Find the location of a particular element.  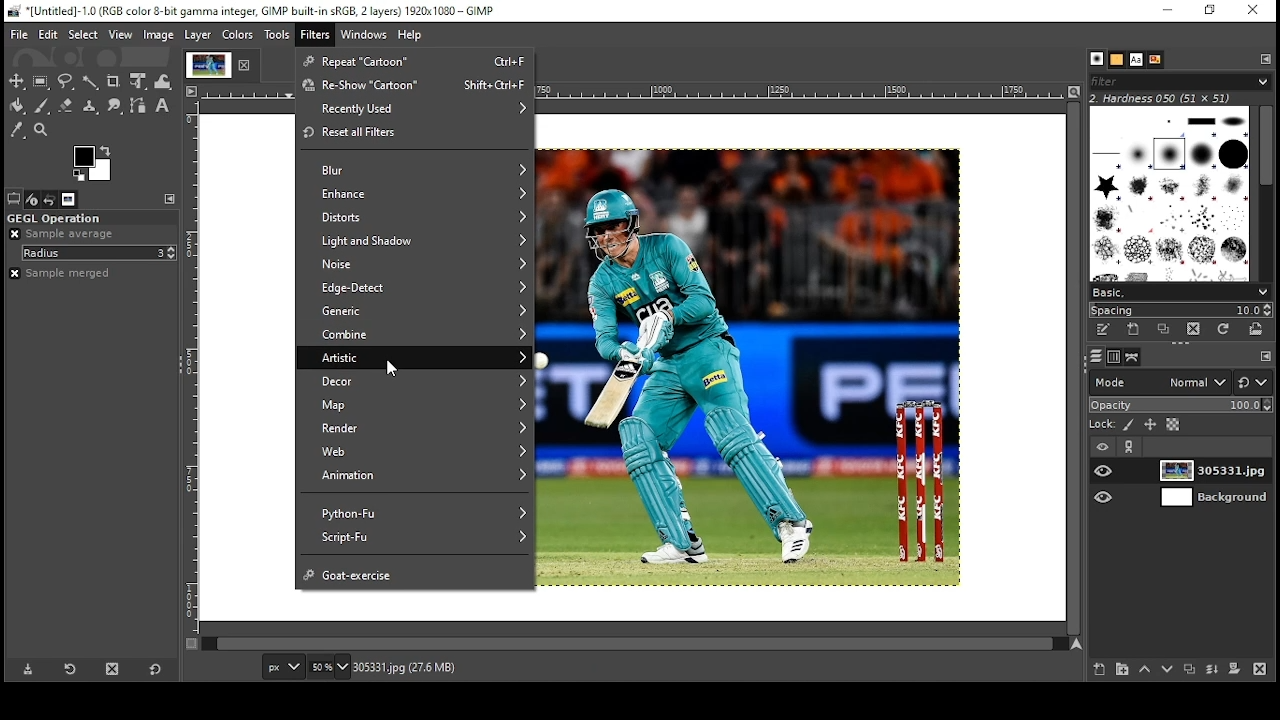

close window is located at coordinates (1252, 10).